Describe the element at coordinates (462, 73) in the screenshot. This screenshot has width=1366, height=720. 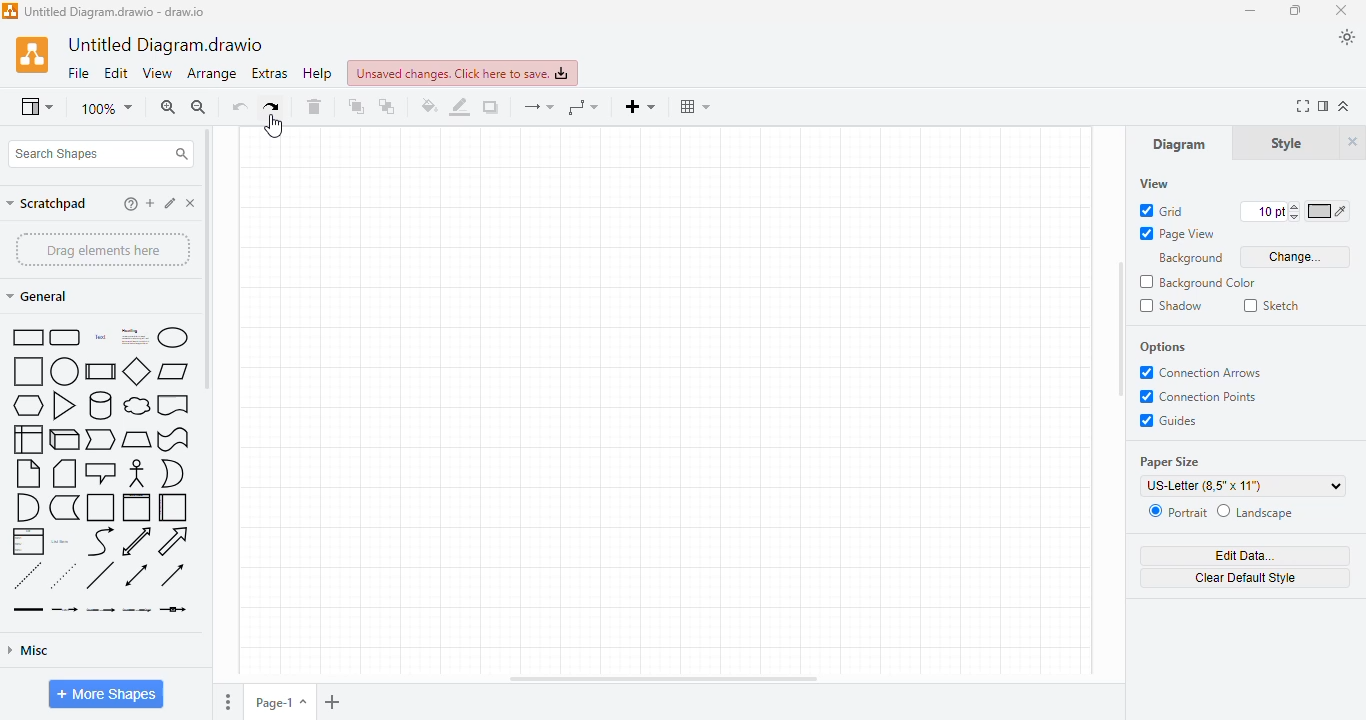
I see `unsaved changed. click here to save` at that location.